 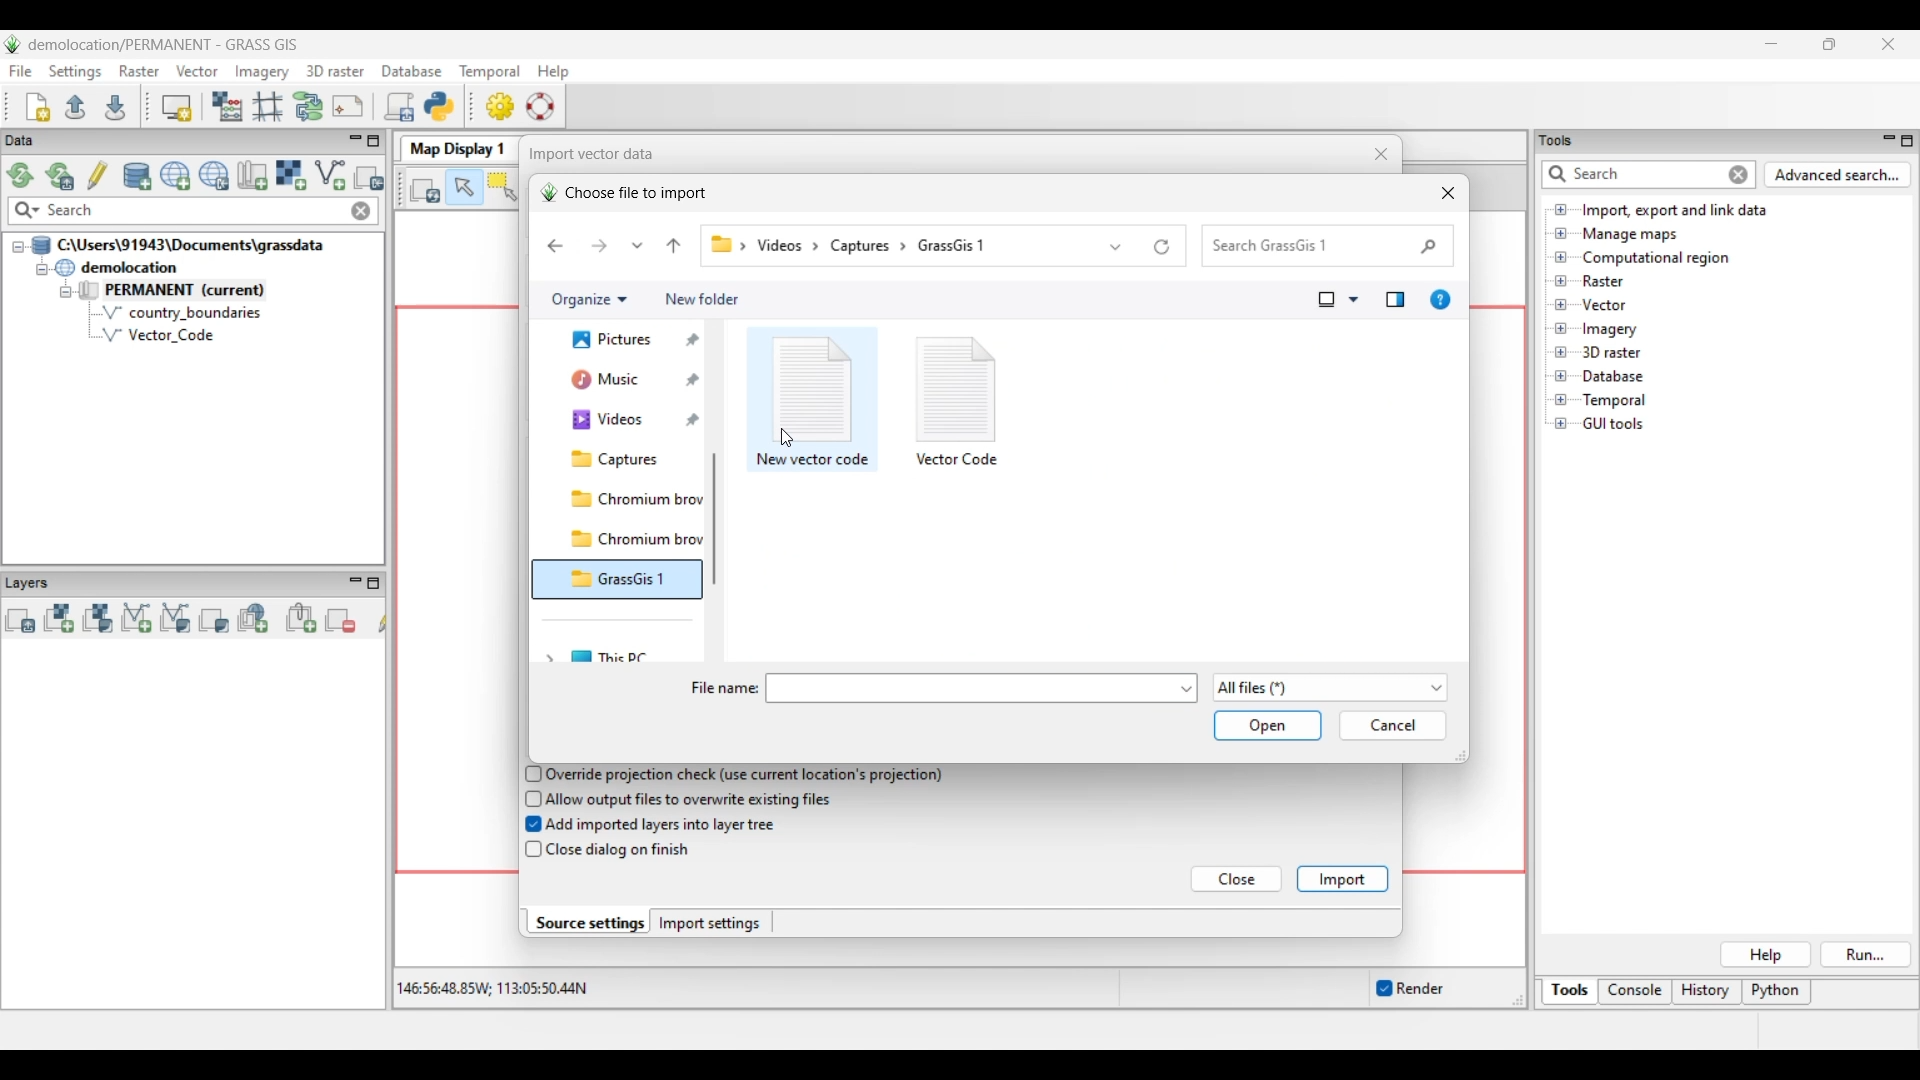 What do you see at coordinates (335, 70) in the screenshot?
I see `3D raster menu` at bounding box center [335, 70].